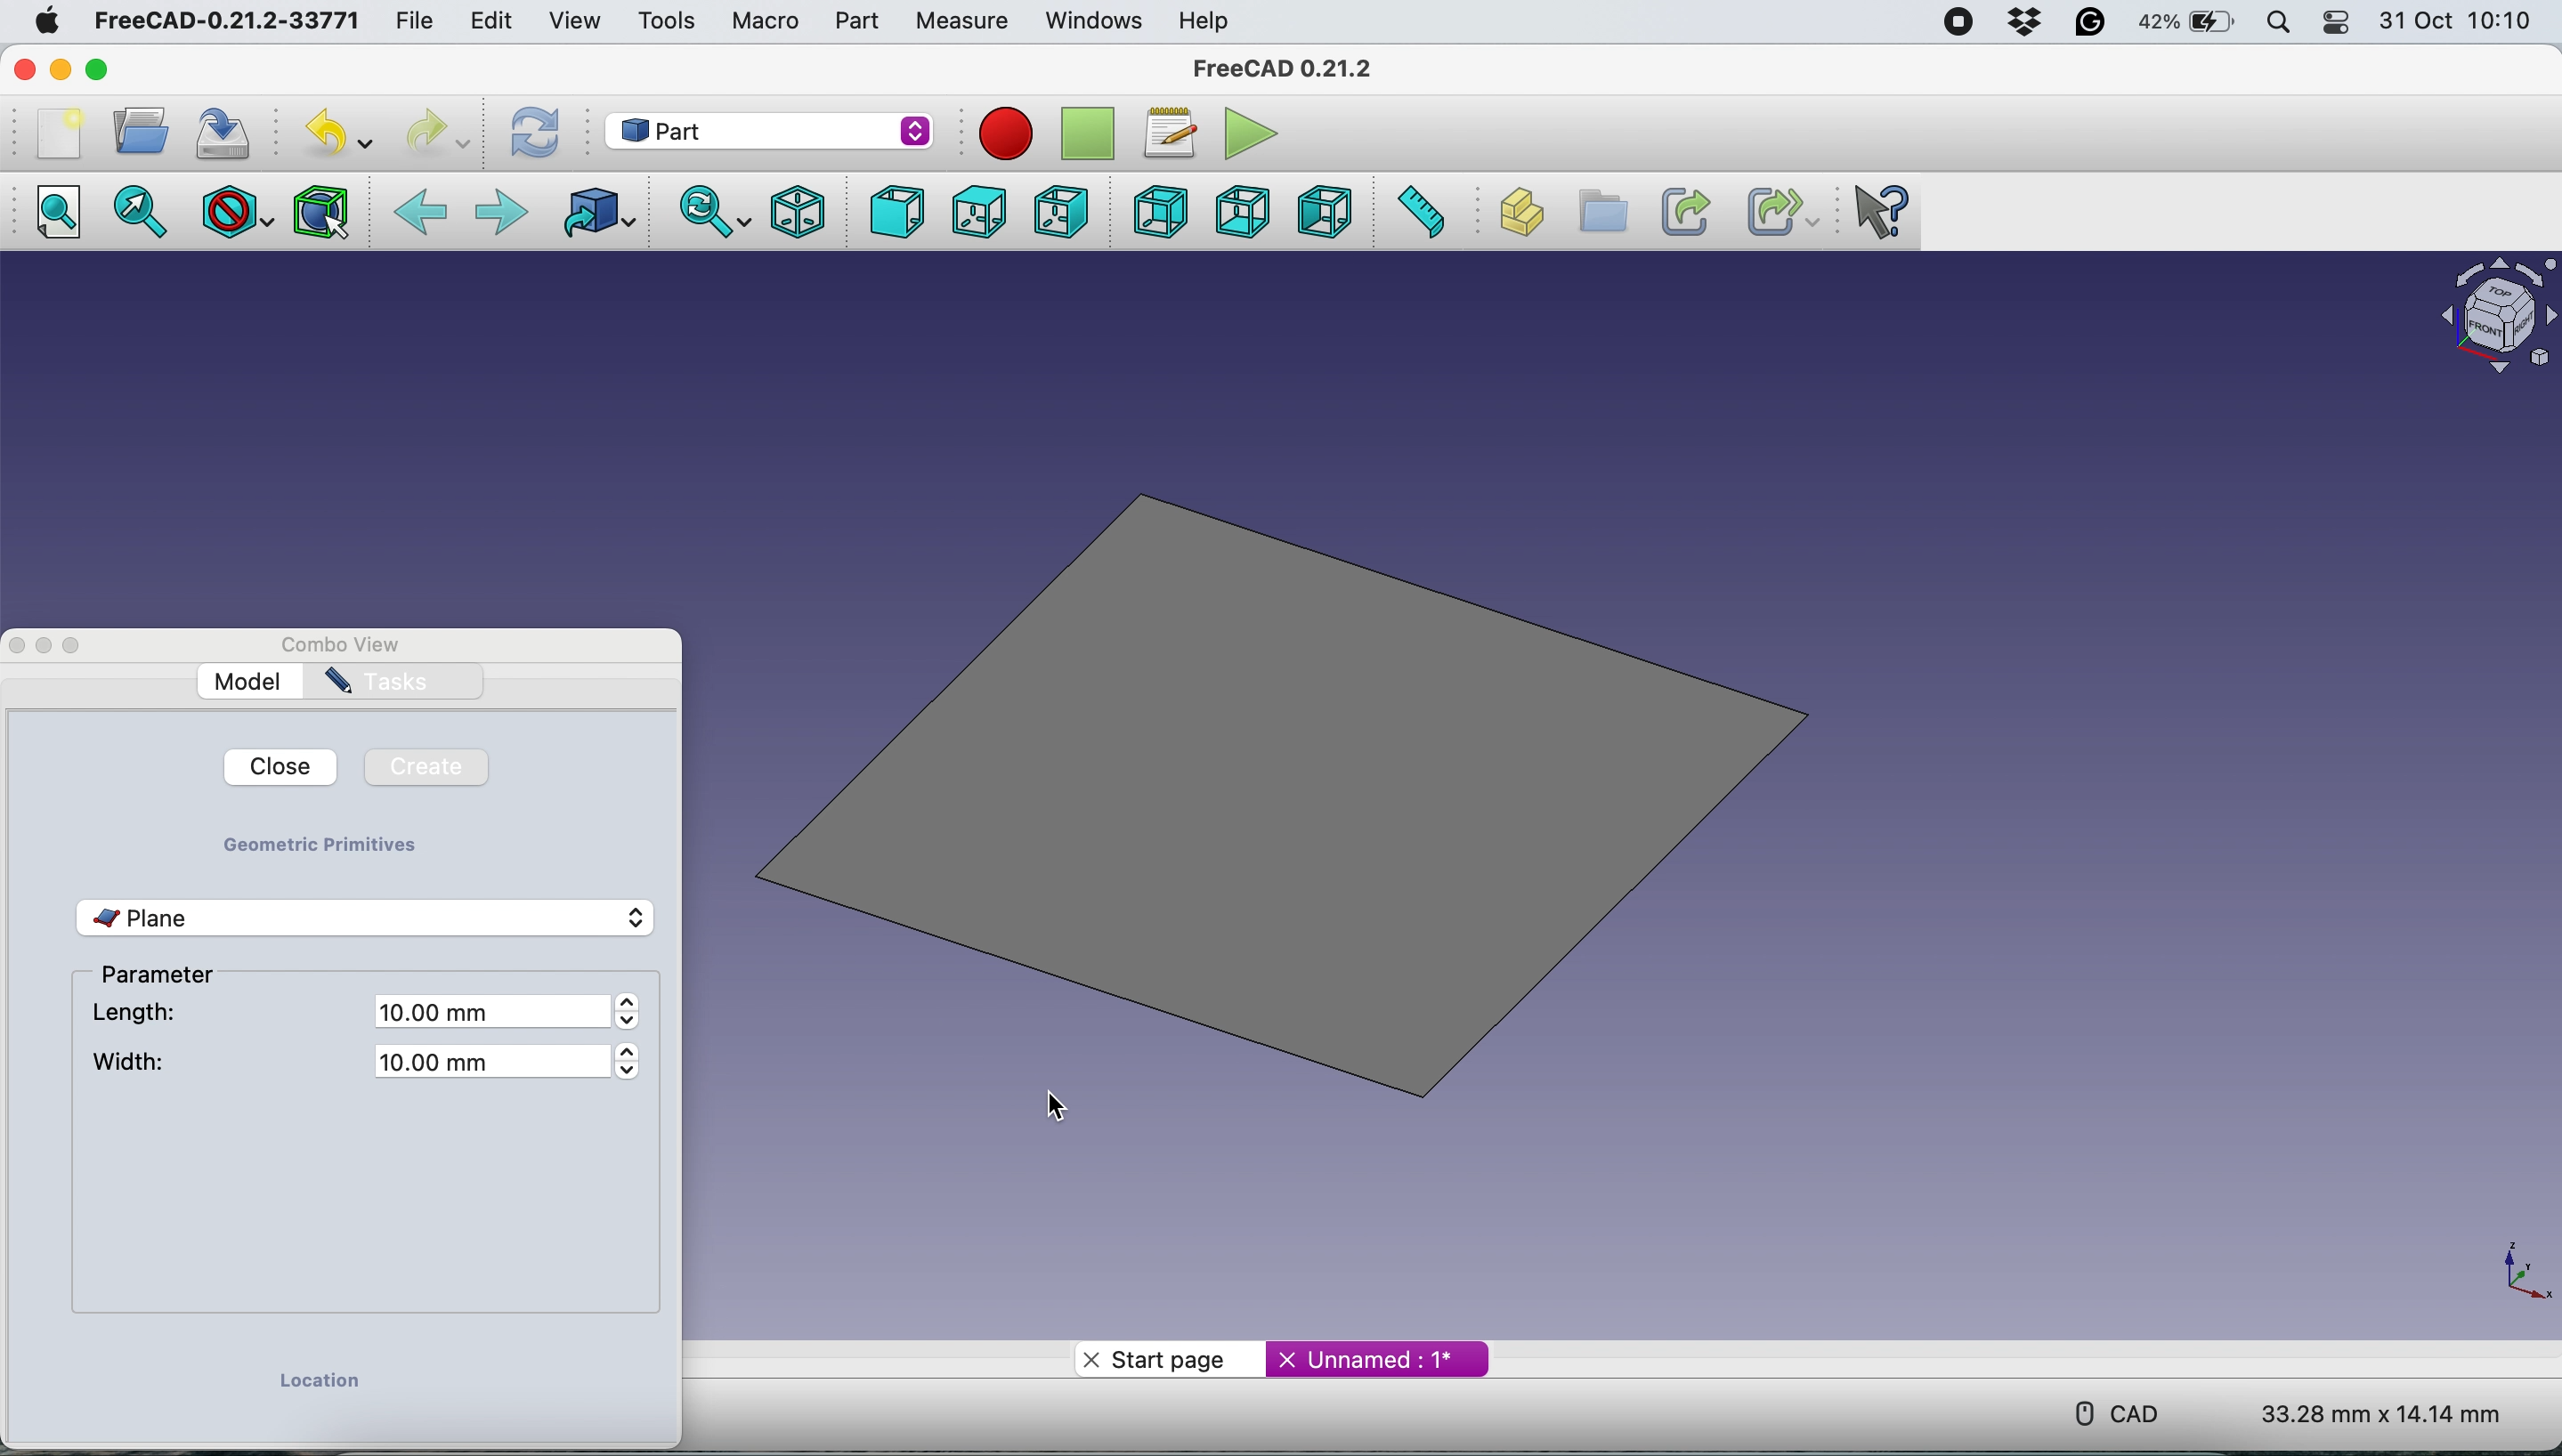 The image size is (2562, 1456). I want to click on Model, so click(253, 681).